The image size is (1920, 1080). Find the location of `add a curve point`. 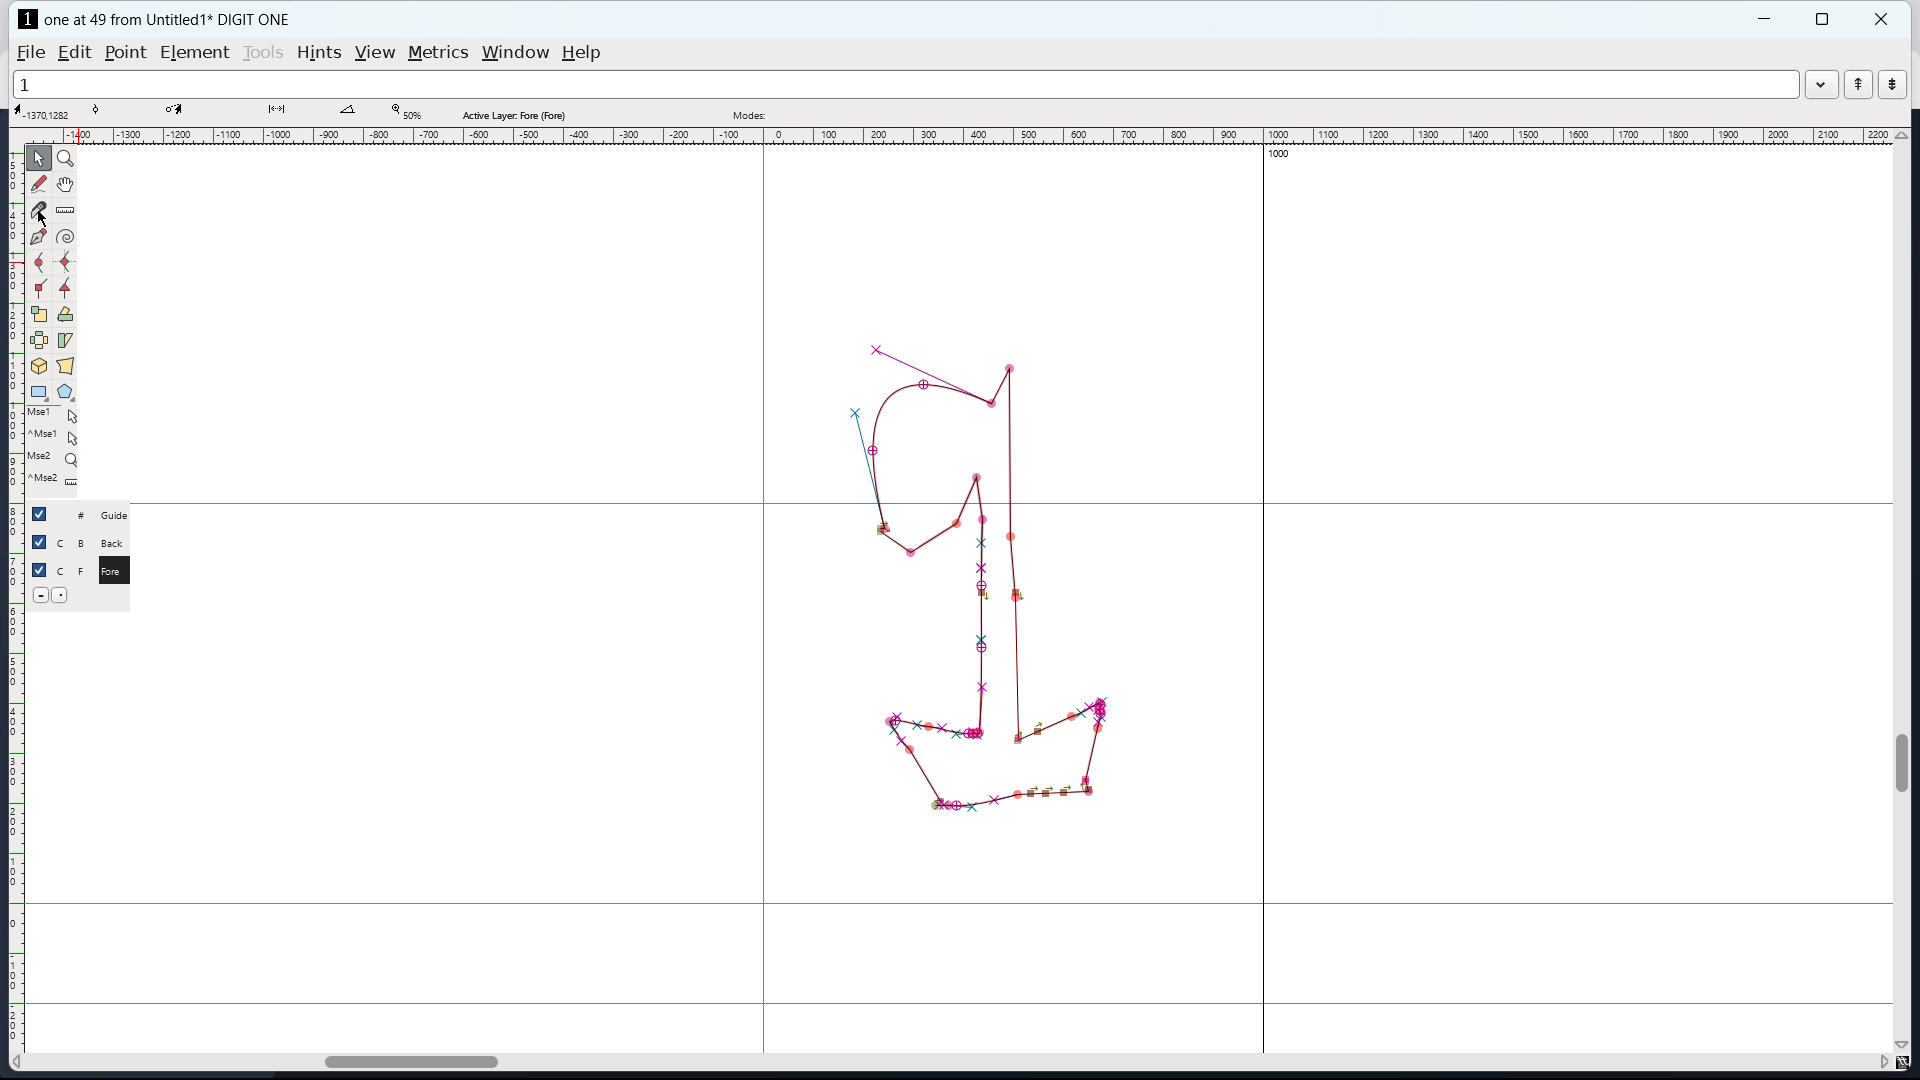

add a curve point is located at coordinates (39, 264).